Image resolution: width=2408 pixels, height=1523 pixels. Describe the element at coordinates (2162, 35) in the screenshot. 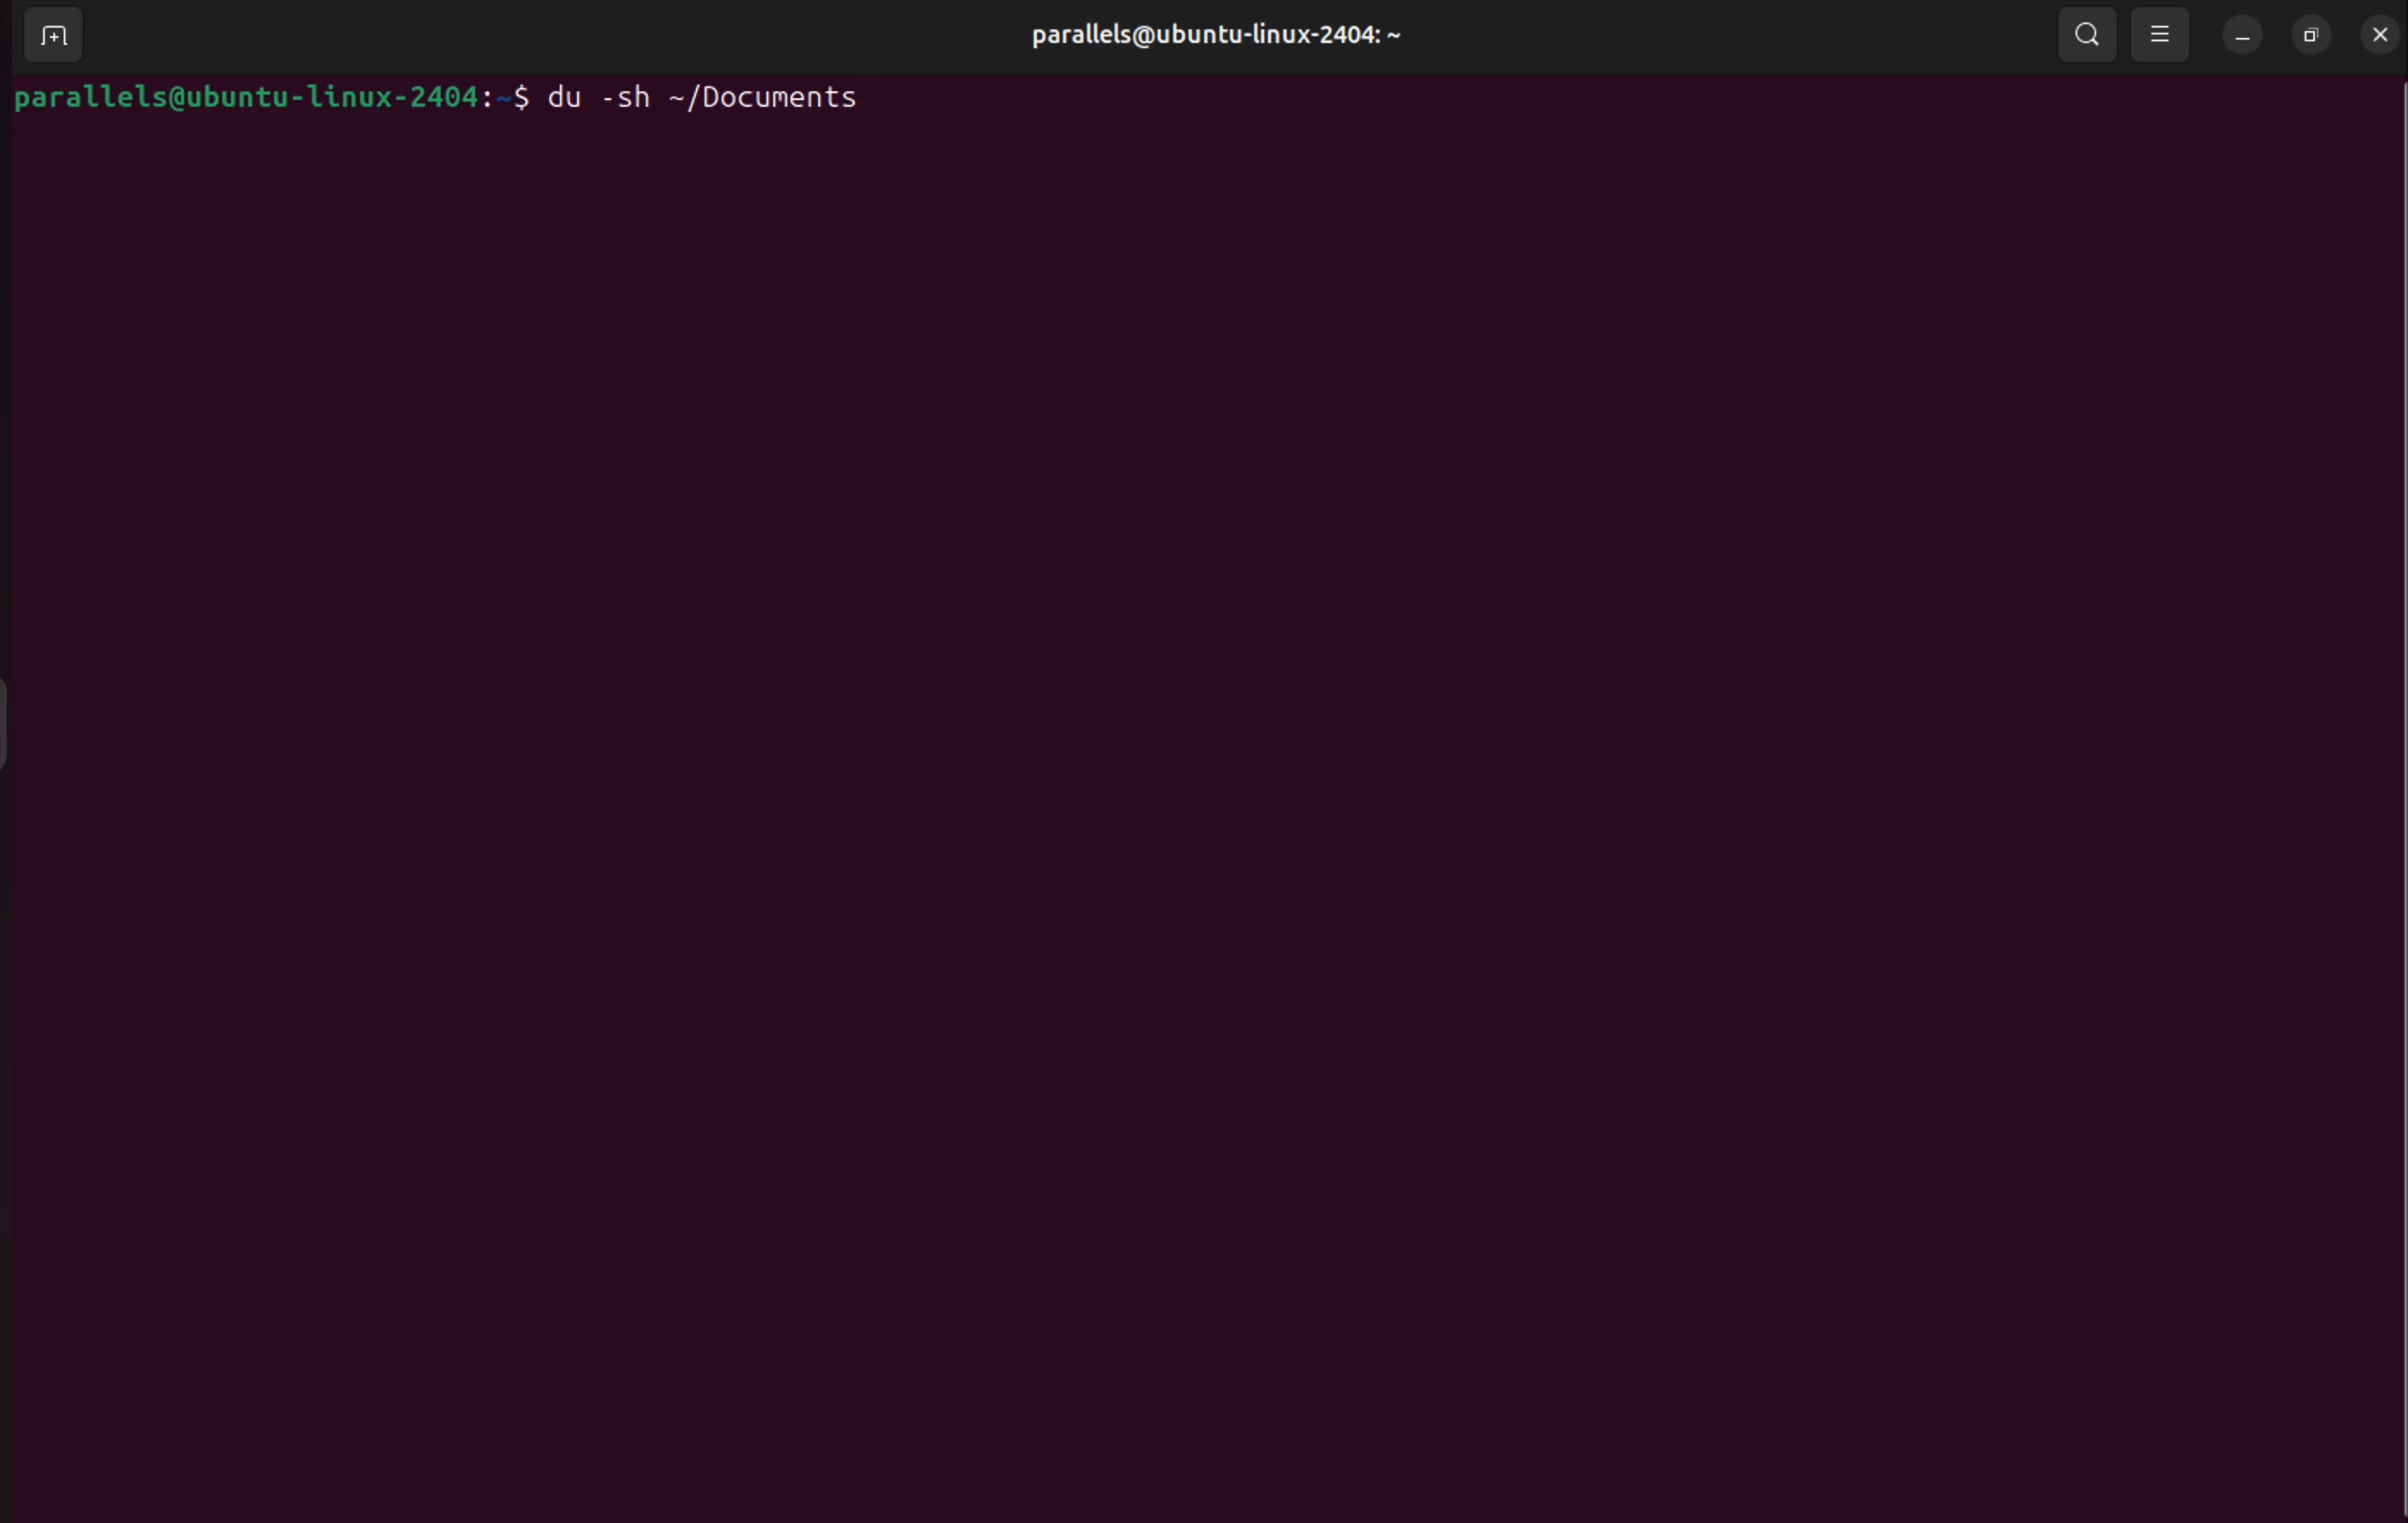

I see `view options` at that location.